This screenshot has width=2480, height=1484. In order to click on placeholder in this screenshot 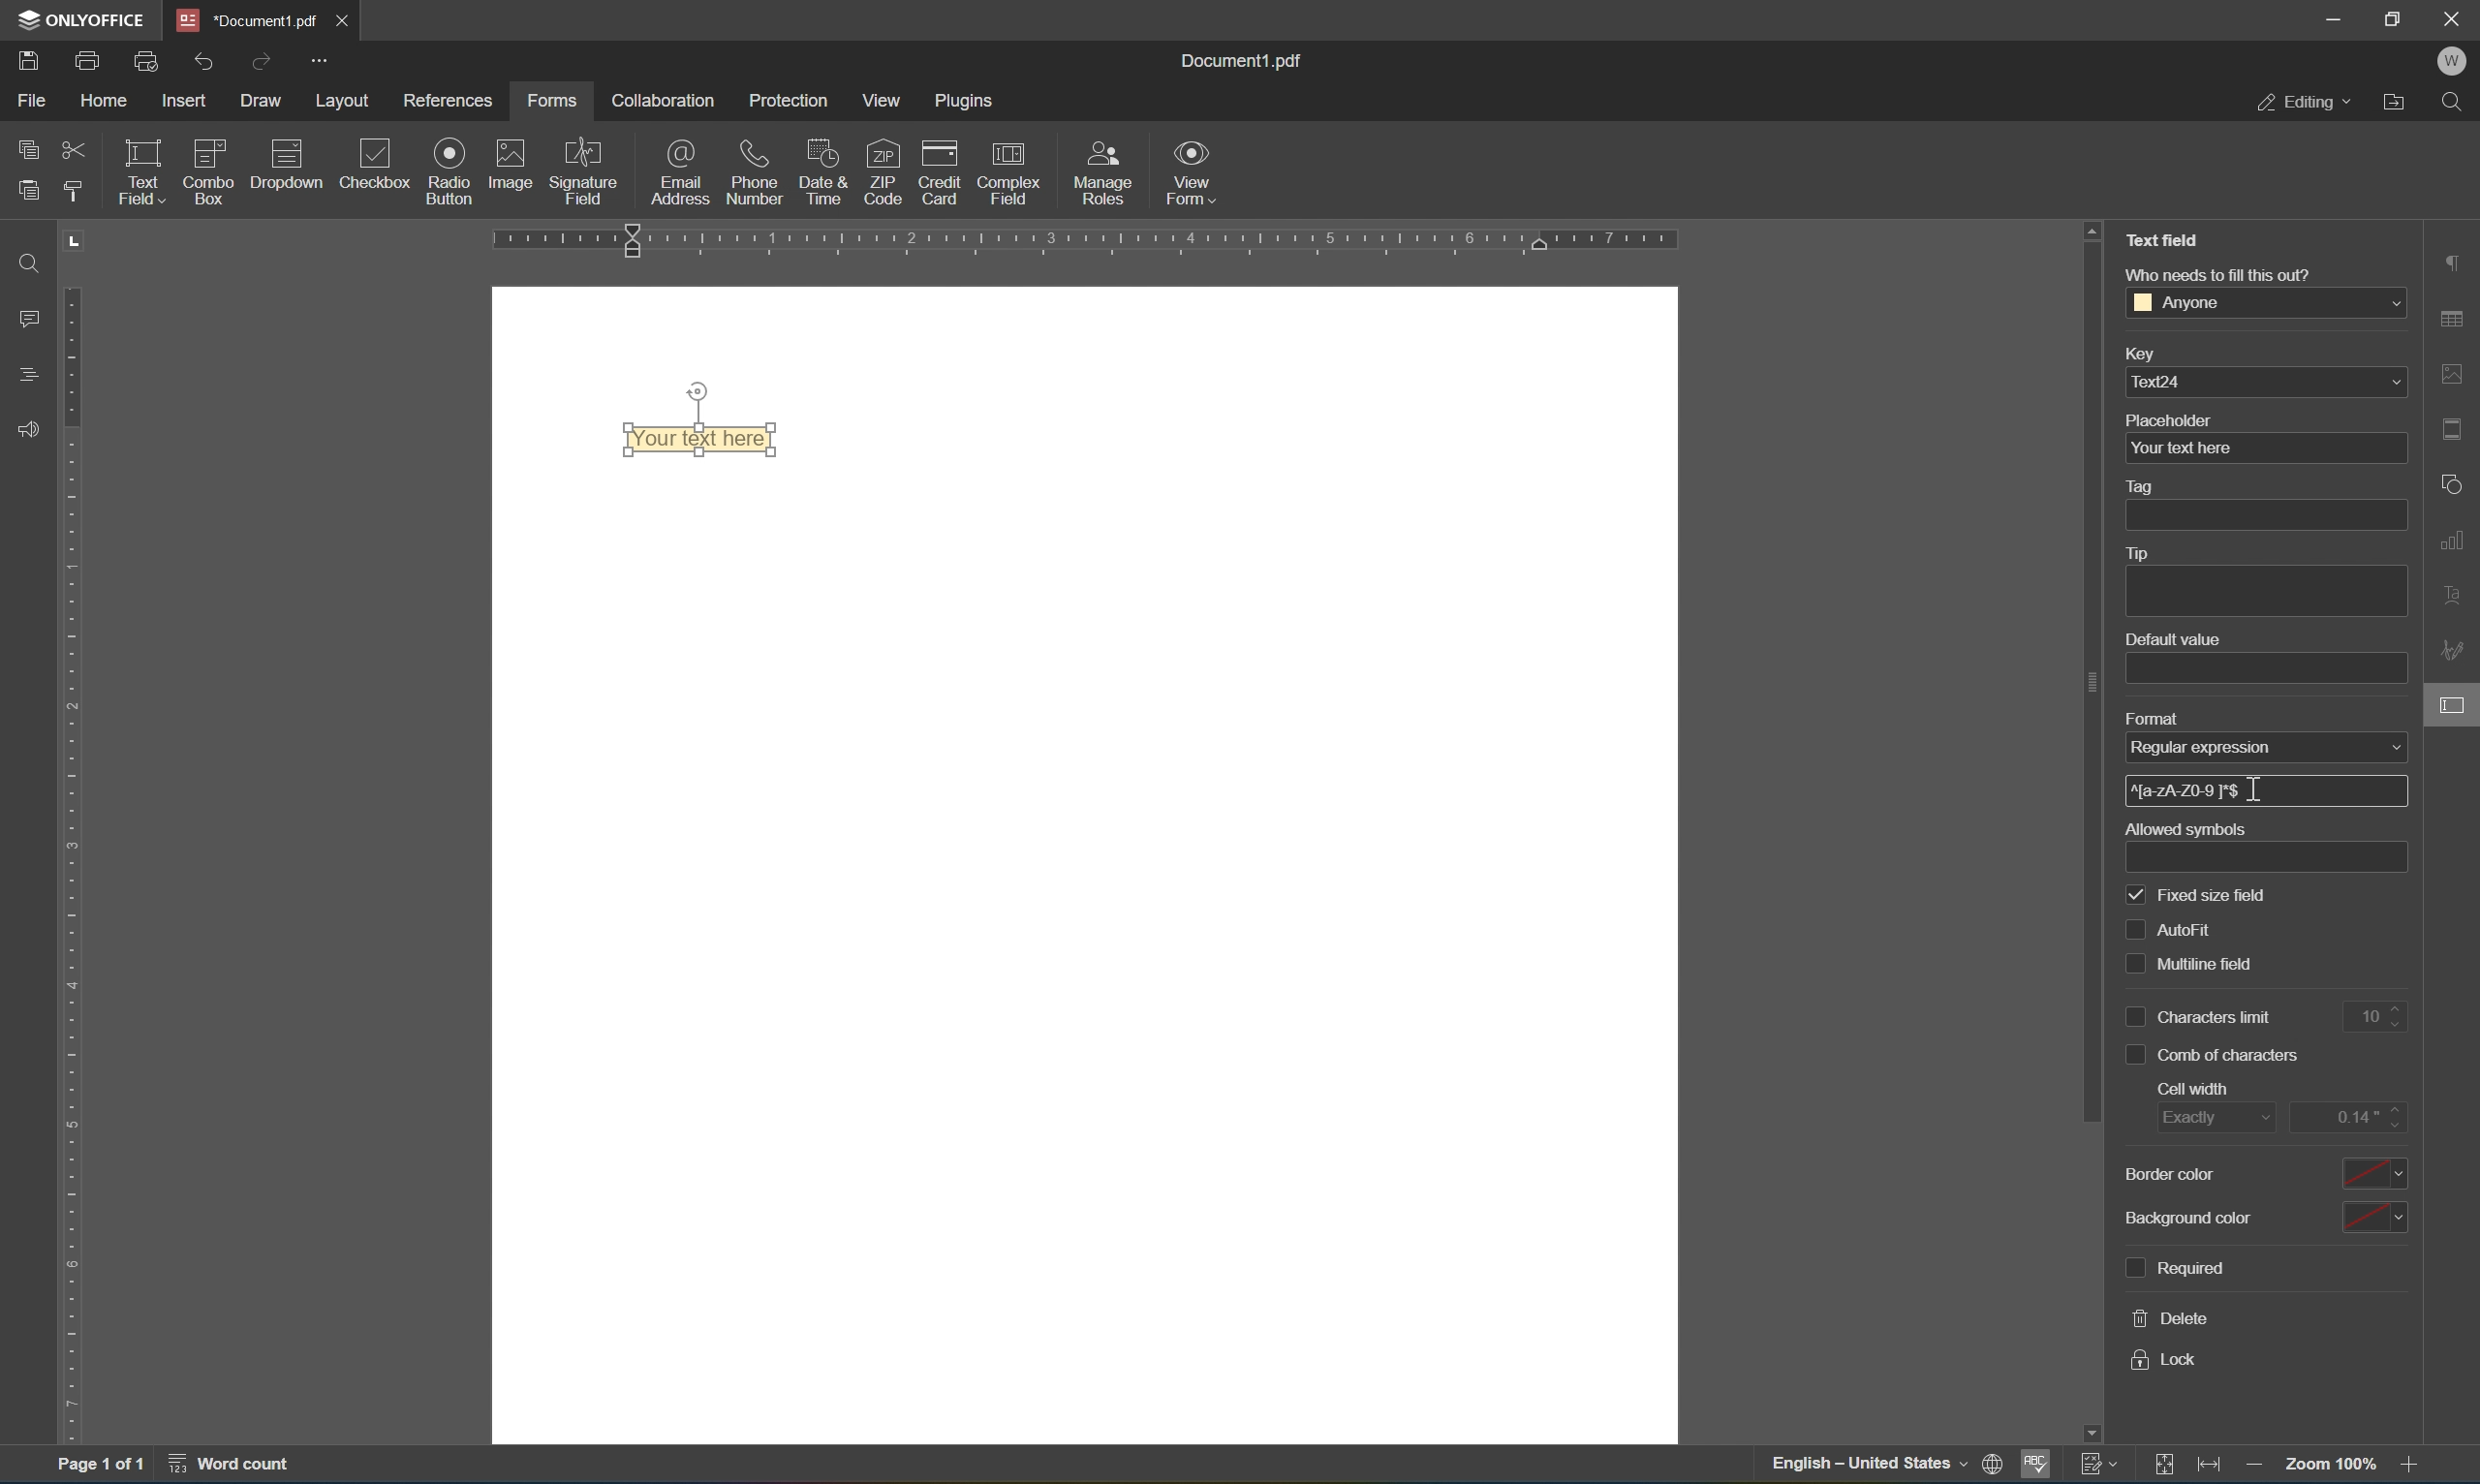, I will do `click(2169, 420)`.